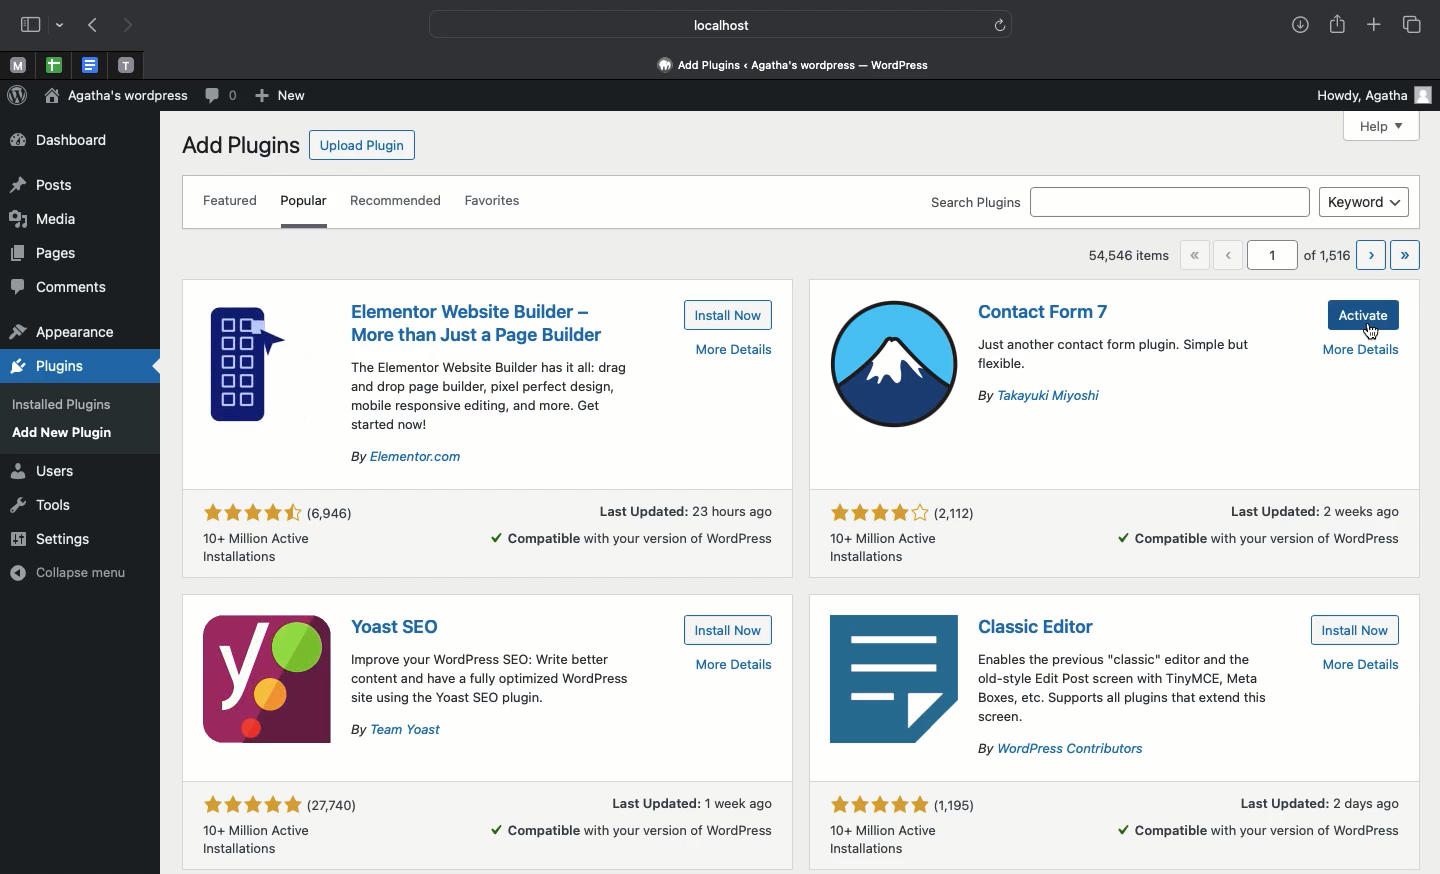 Image resolution: width=1440 pixels, height=874 pixels. What do you see at coordinates (1365, 355) in the screenshot?
I see `More details` at bounding box center [1365, 355].